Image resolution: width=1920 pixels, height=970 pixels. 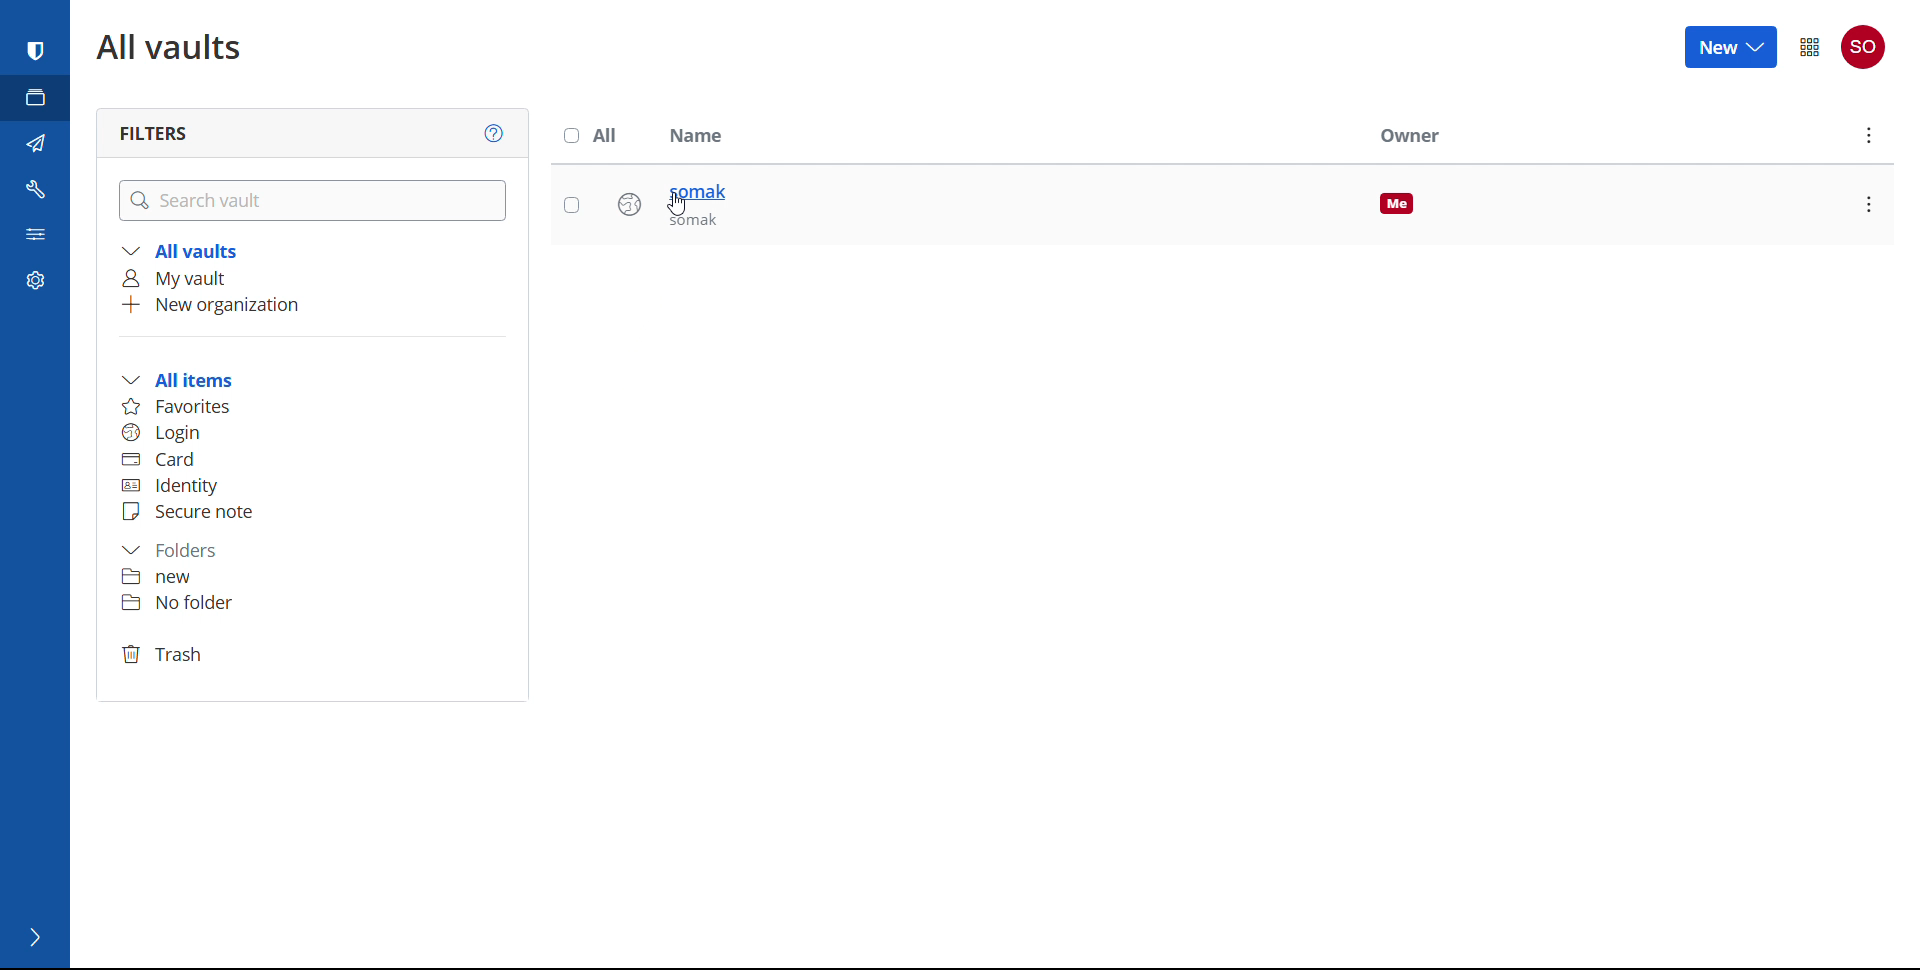 I want to click on password manager, so click(x=35, y=52).